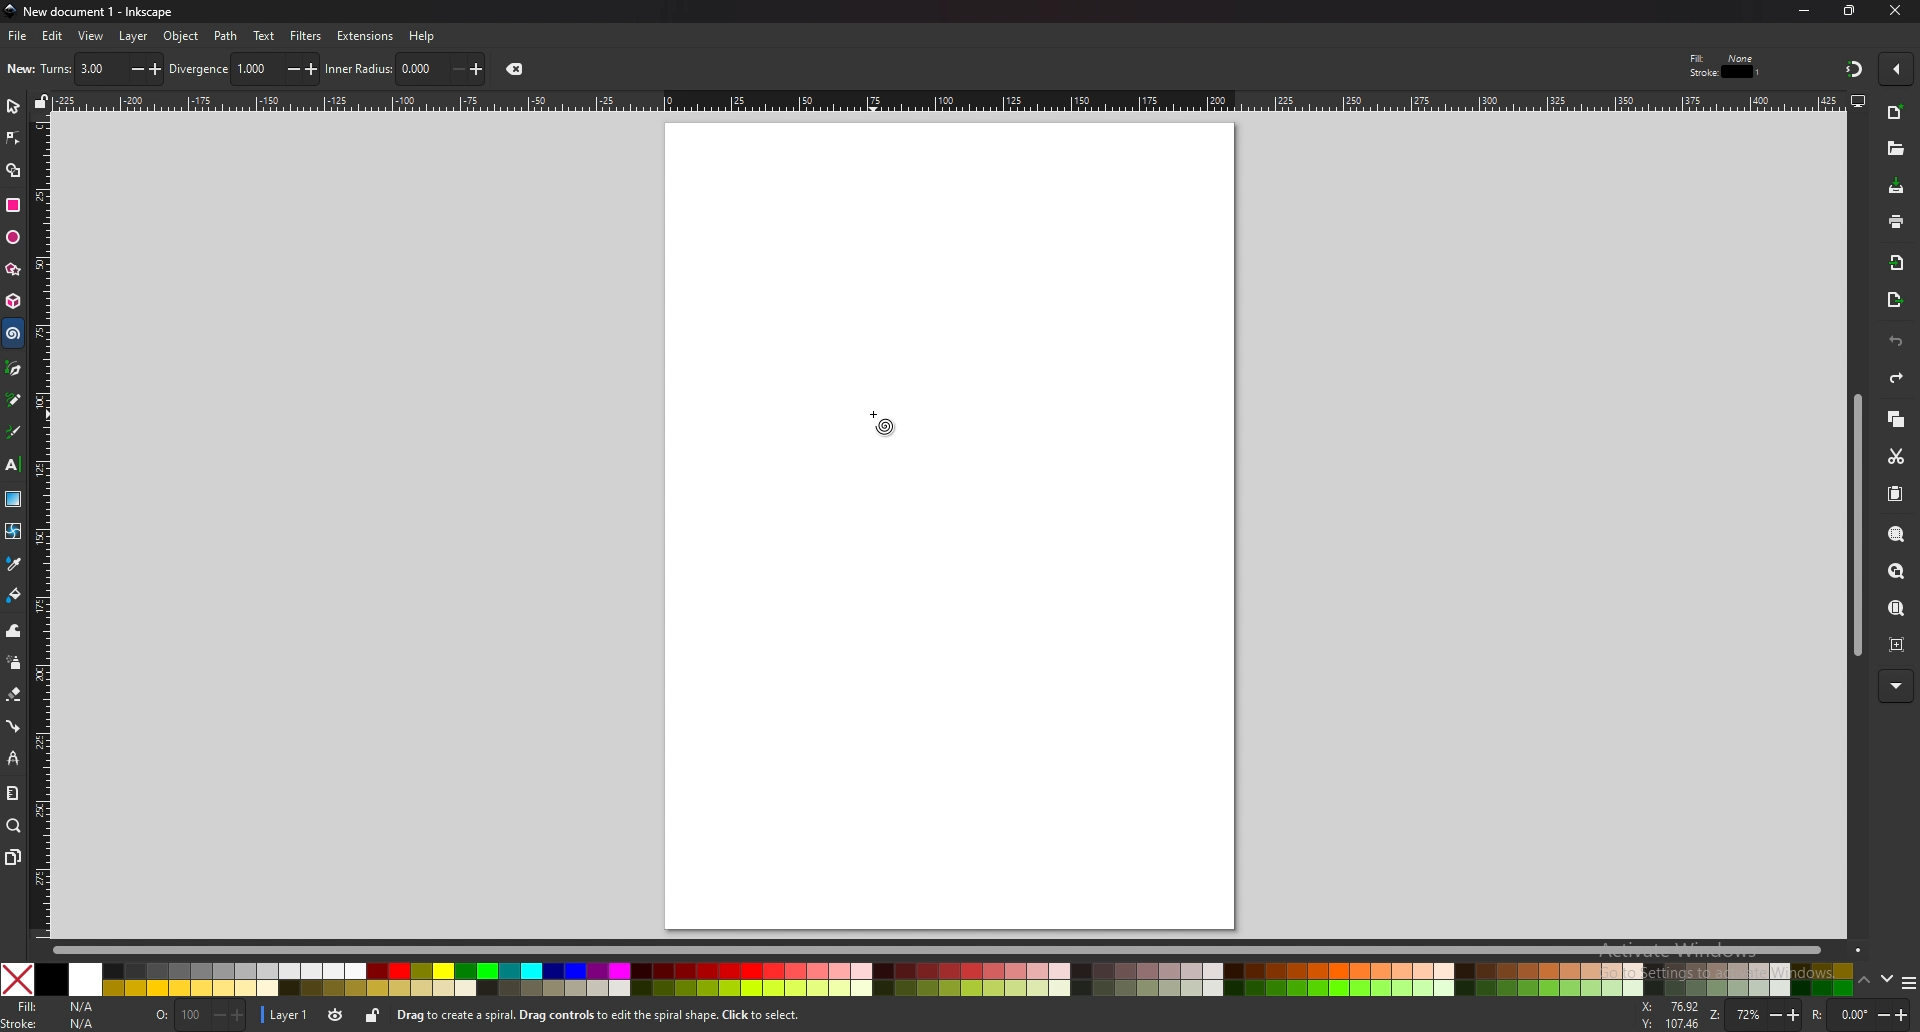 The width and height of the screenshot is (1920, 1032). What do you see at coordinates (1854, 529) in the screenshot?
I see `scroll bar` at bounding box center [1854, 529].